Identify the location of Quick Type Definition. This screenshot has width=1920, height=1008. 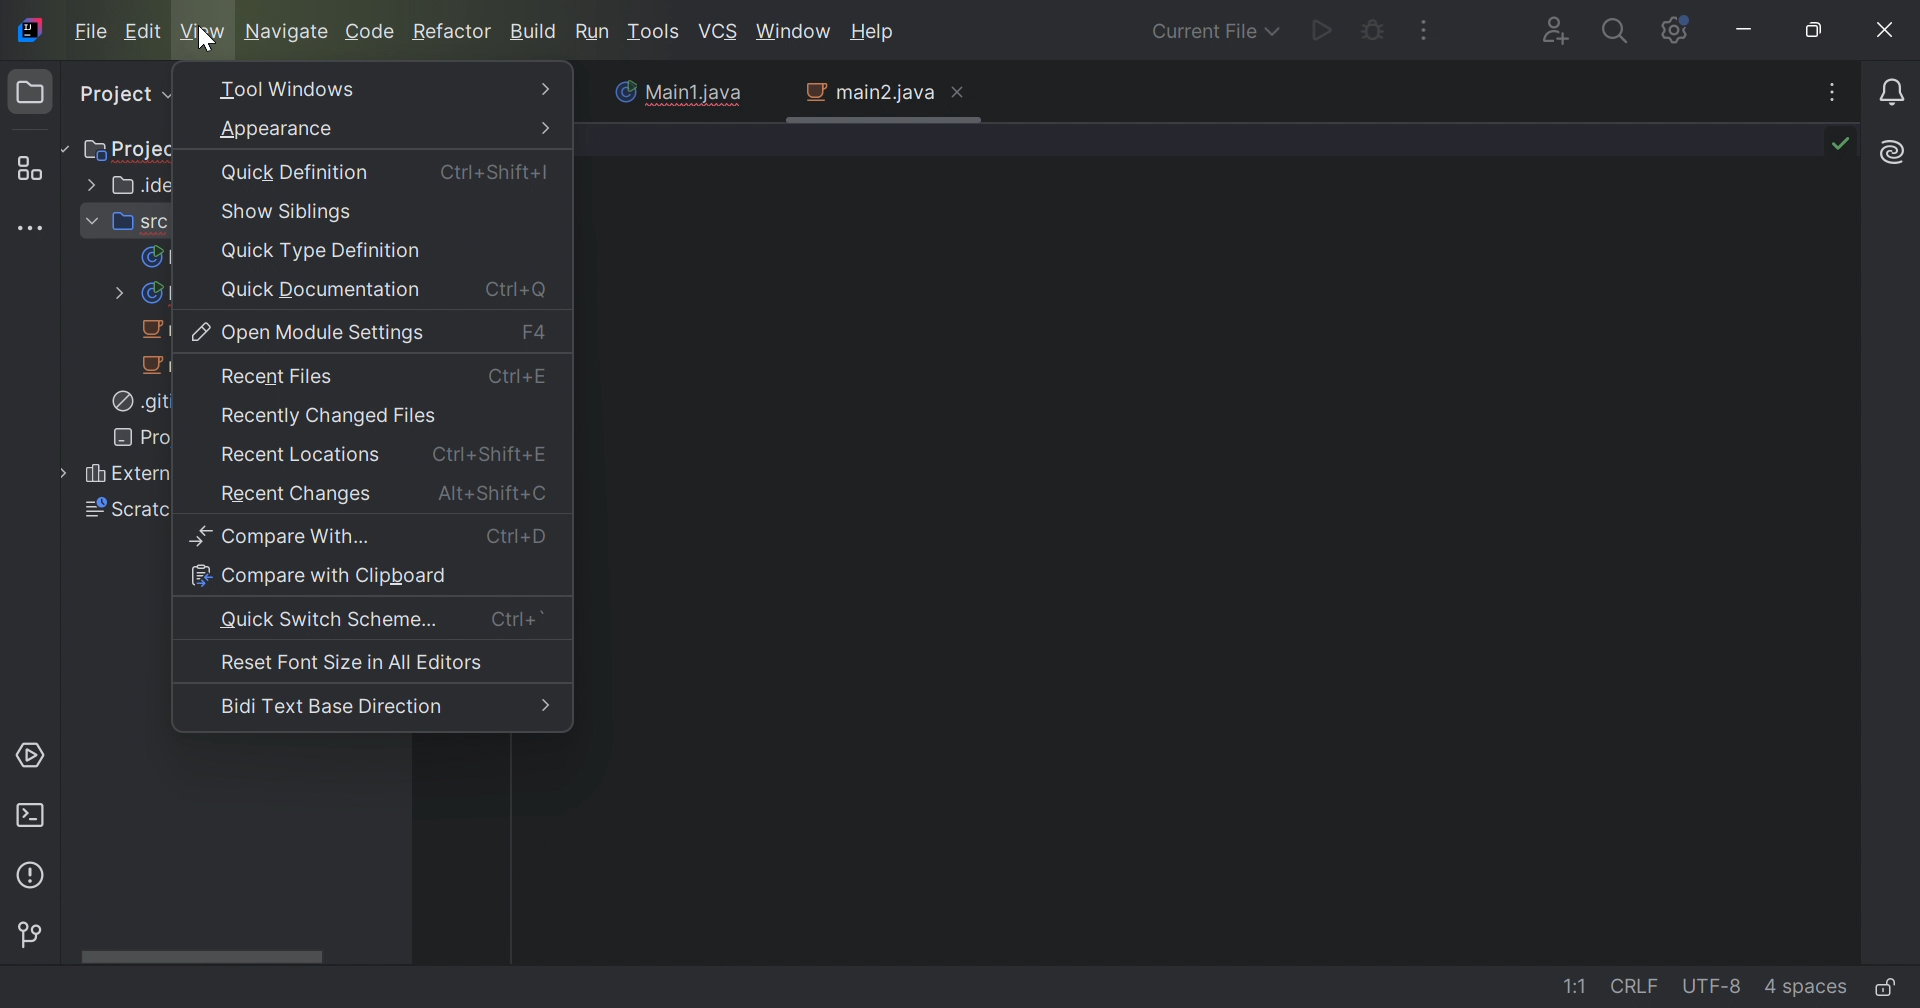
(325, 251).